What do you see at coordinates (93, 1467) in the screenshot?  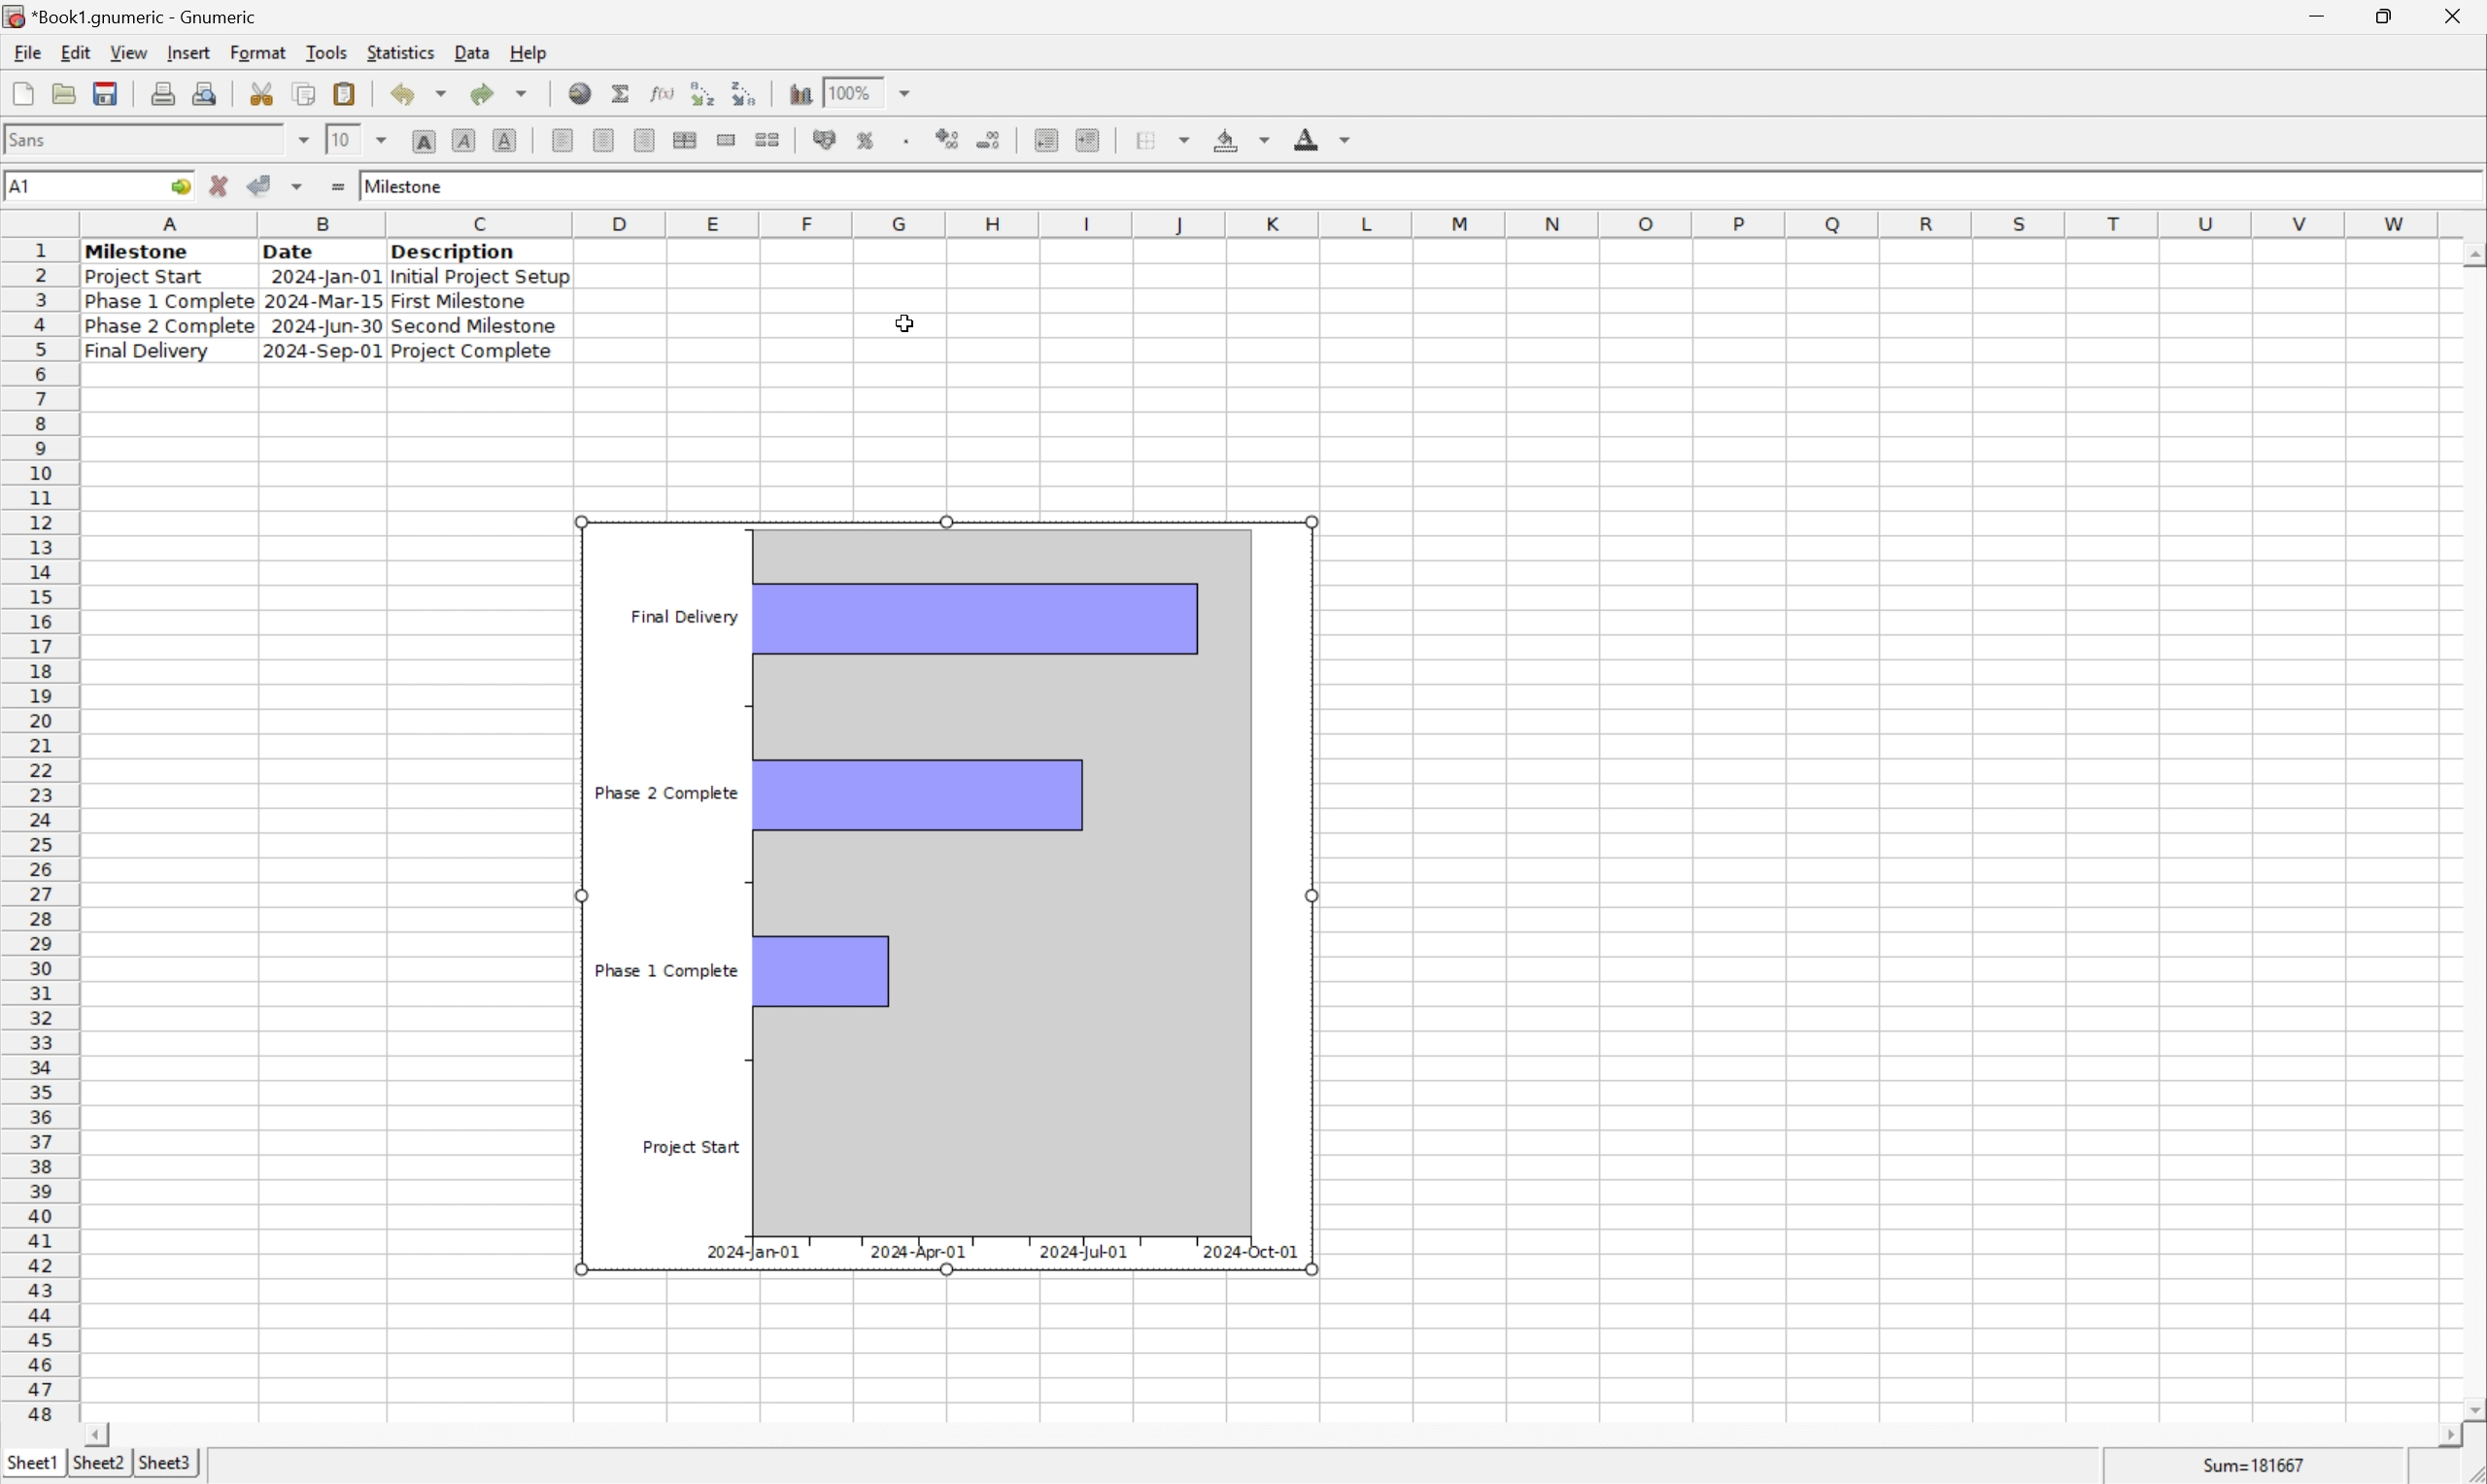 I see `sheet2` at bounding box center [93, 1467].